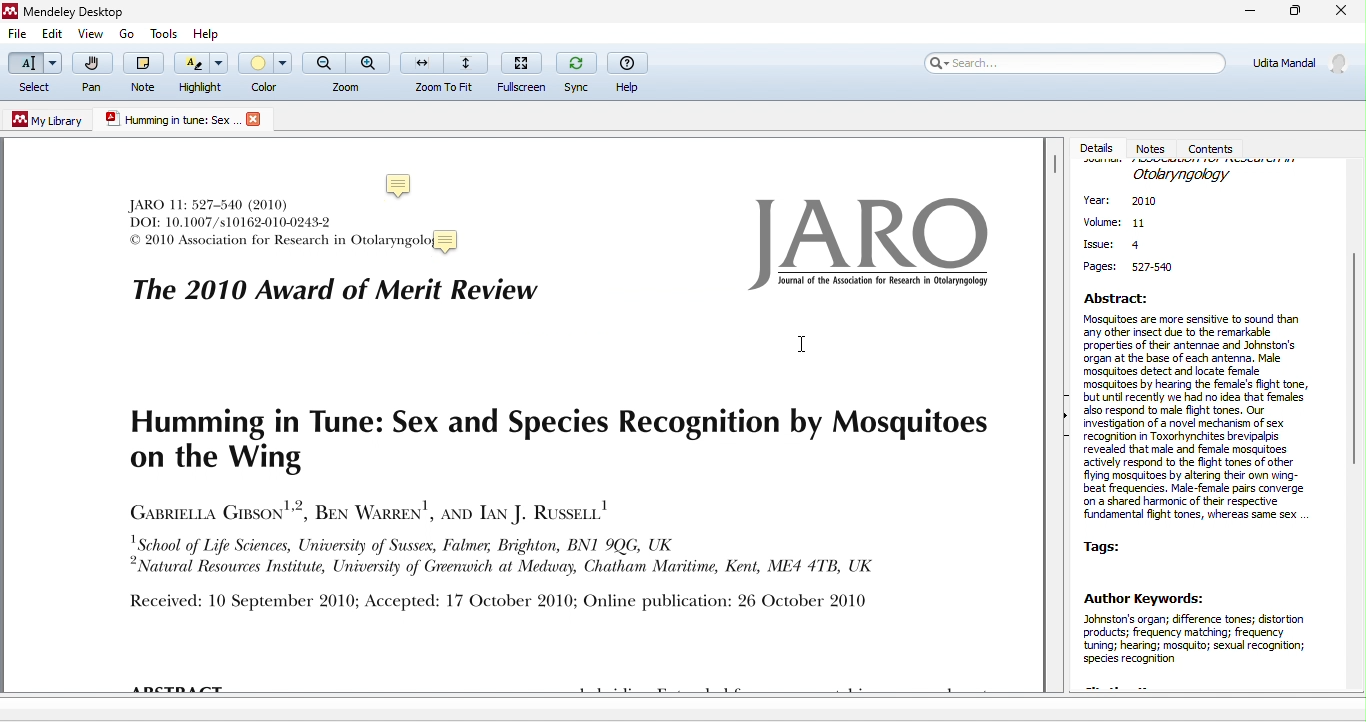  What do you see at coordinates (266, 70) in the screenshot?
I see `color` at bounding box center [266, 70].